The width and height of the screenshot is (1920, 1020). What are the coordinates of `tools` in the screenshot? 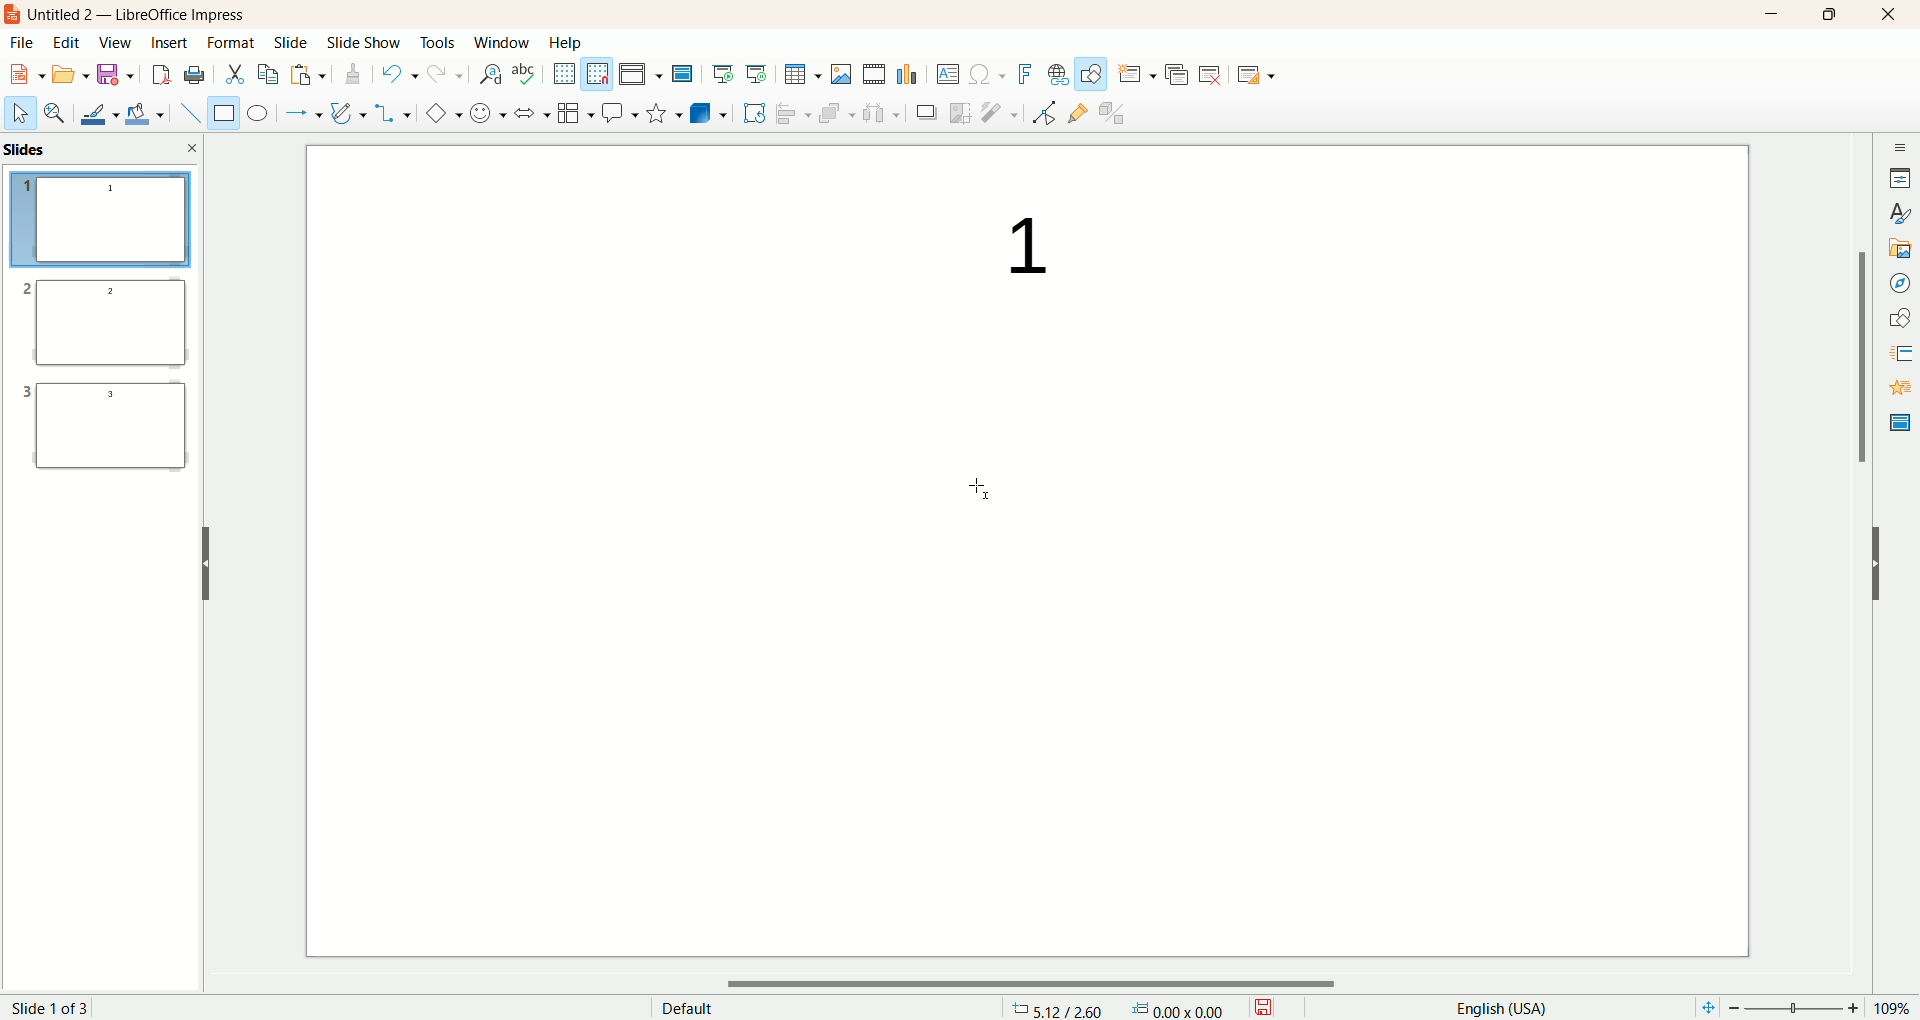 It's located at (440, 47).